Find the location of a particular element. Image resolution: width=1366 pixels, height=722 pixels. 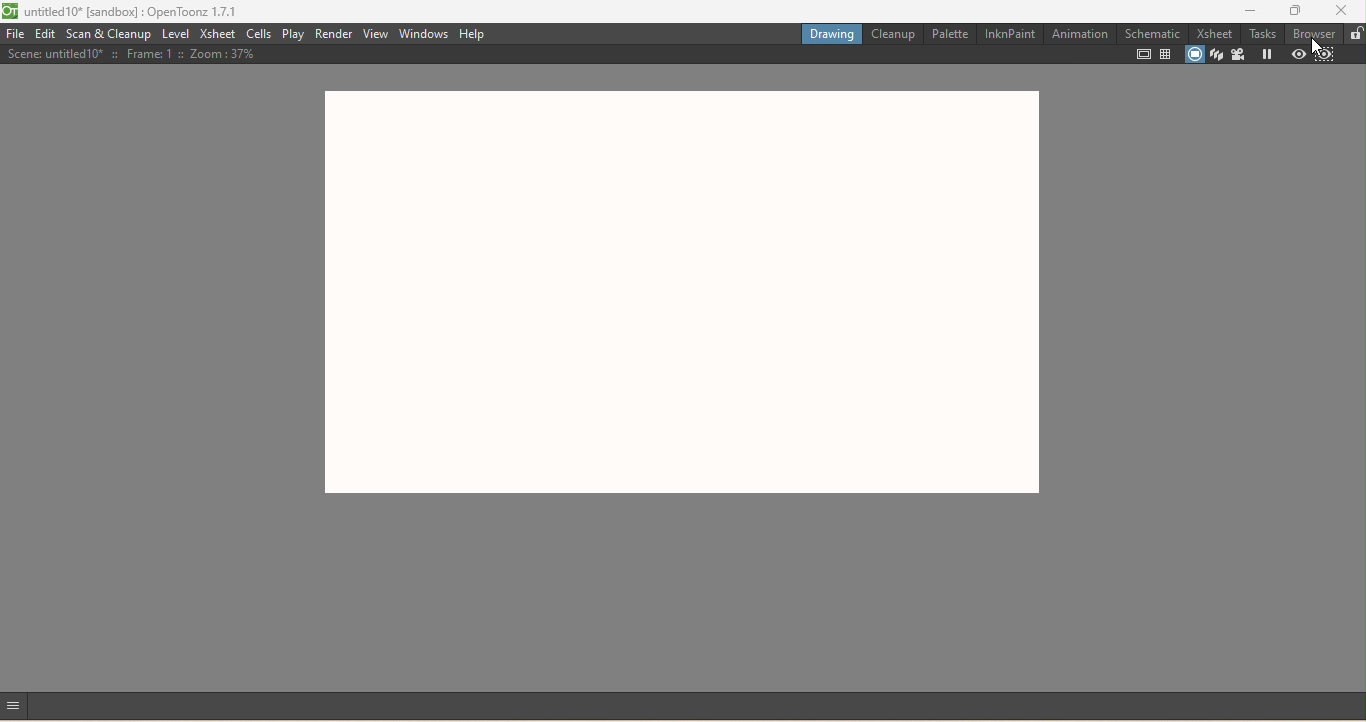

File name is located at coordinates (135, 12).